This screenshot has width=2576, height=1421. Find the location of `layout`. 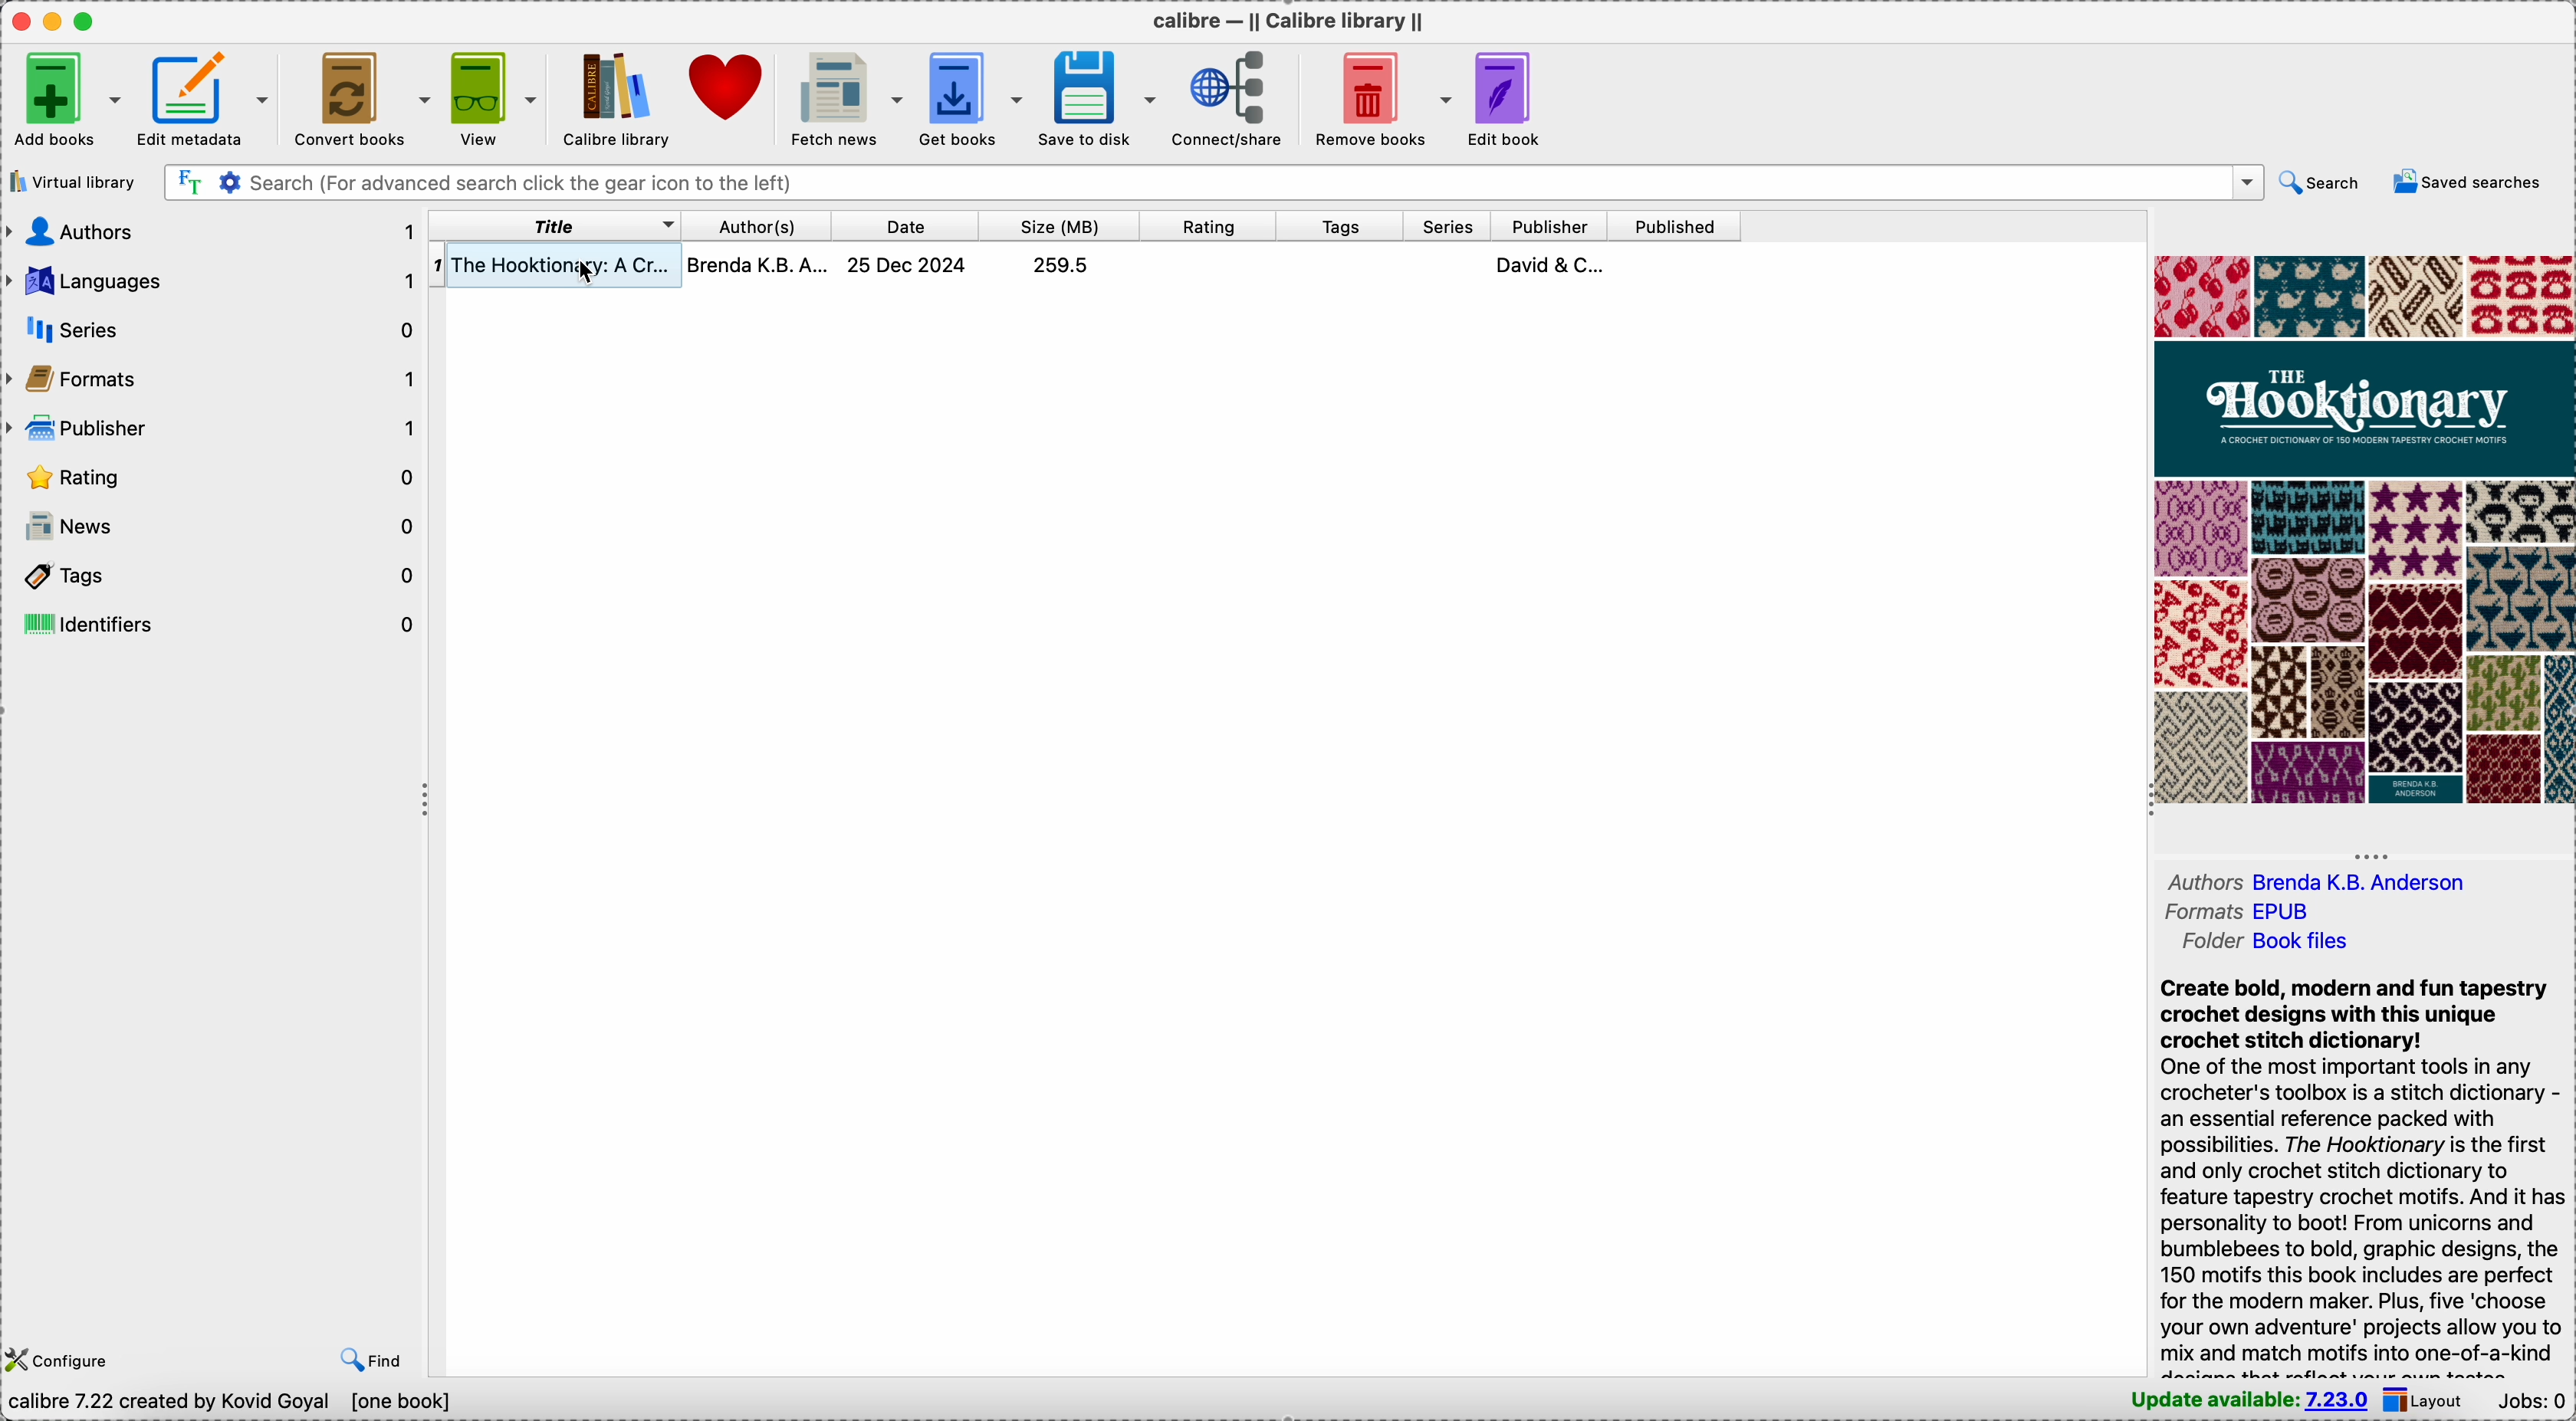

layout is located at coordinates (2428, 1400).